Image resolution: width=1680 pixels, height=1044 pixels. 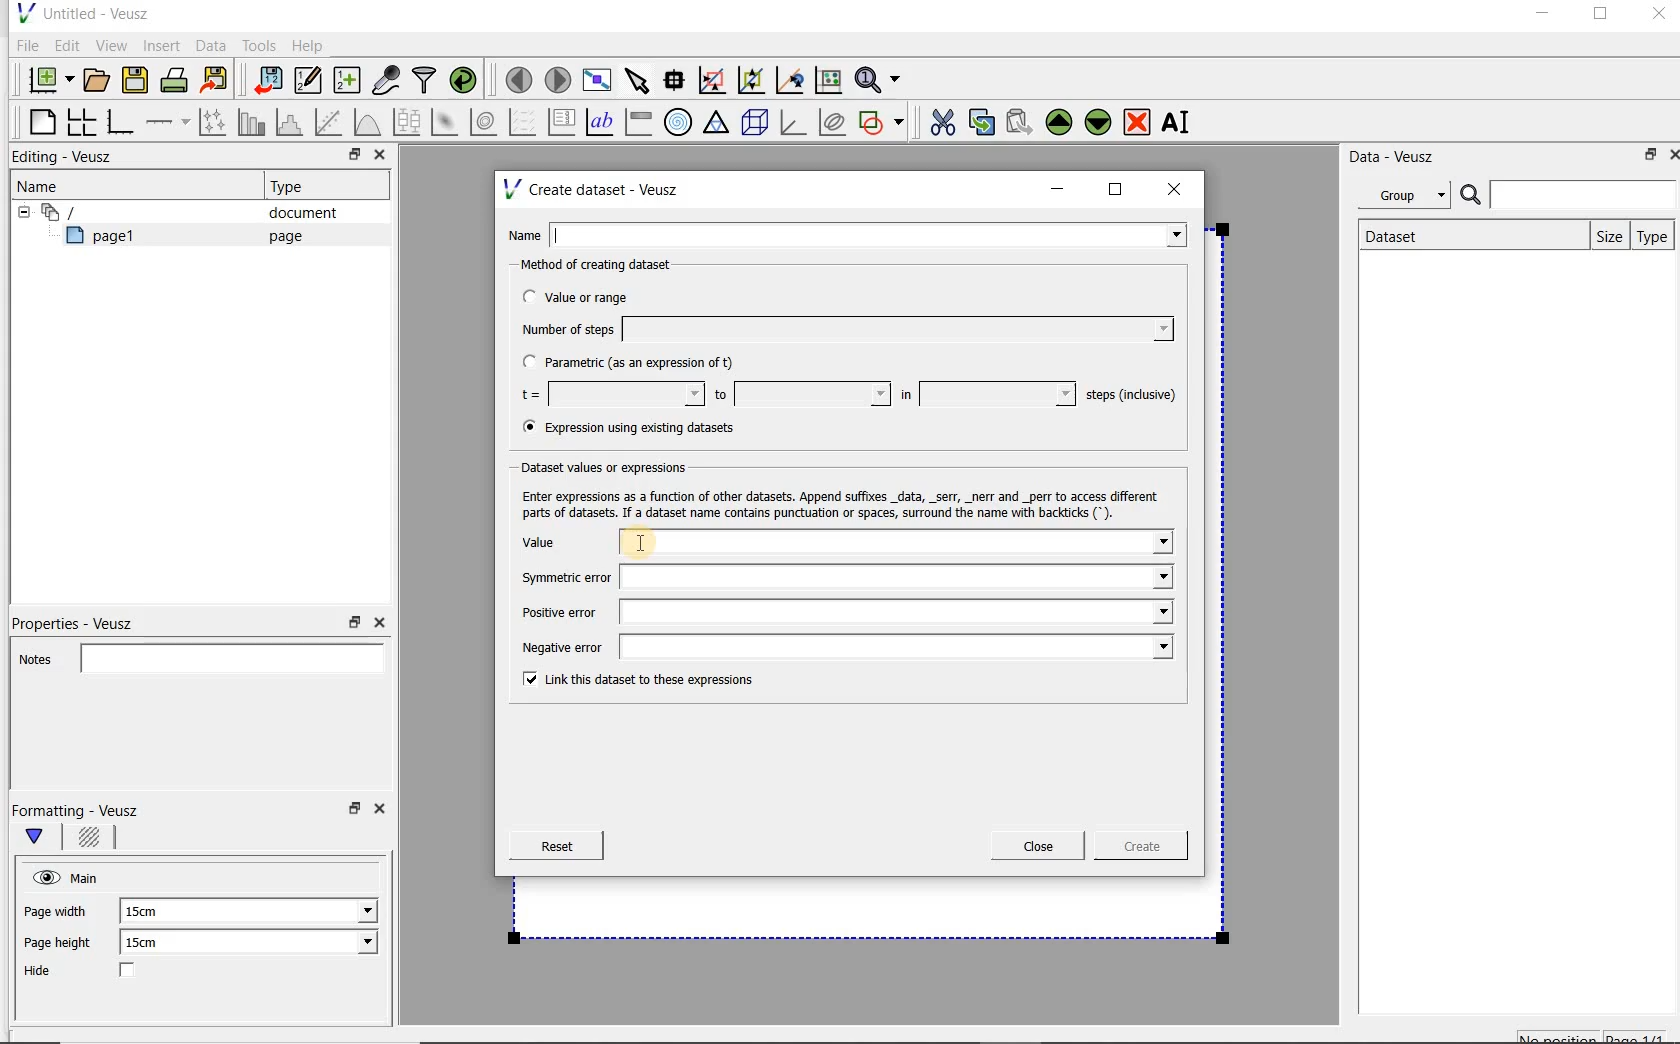 What do you see at coordinates (1138, 121) in the screenshot?
I see `remove the selected widget` at bounding box center [1138, 121].